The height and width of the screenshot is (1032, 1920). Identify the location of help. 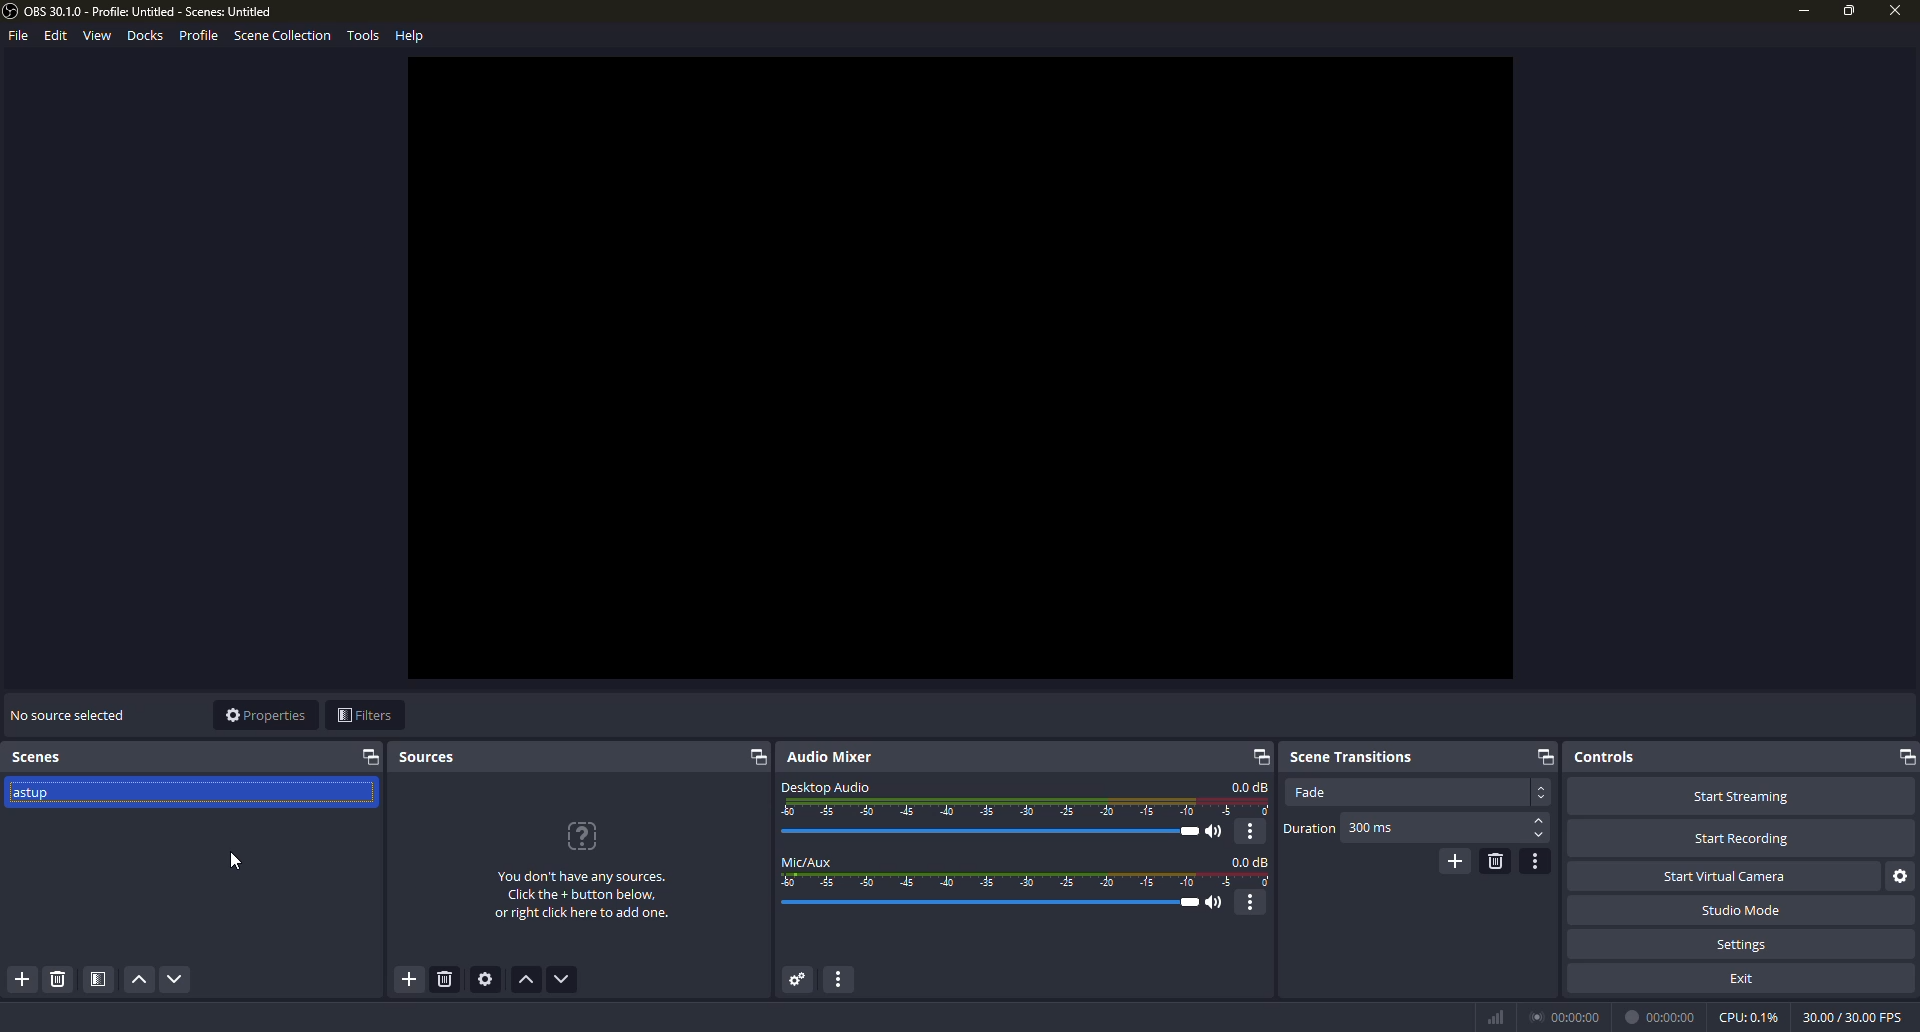
(412, 34).